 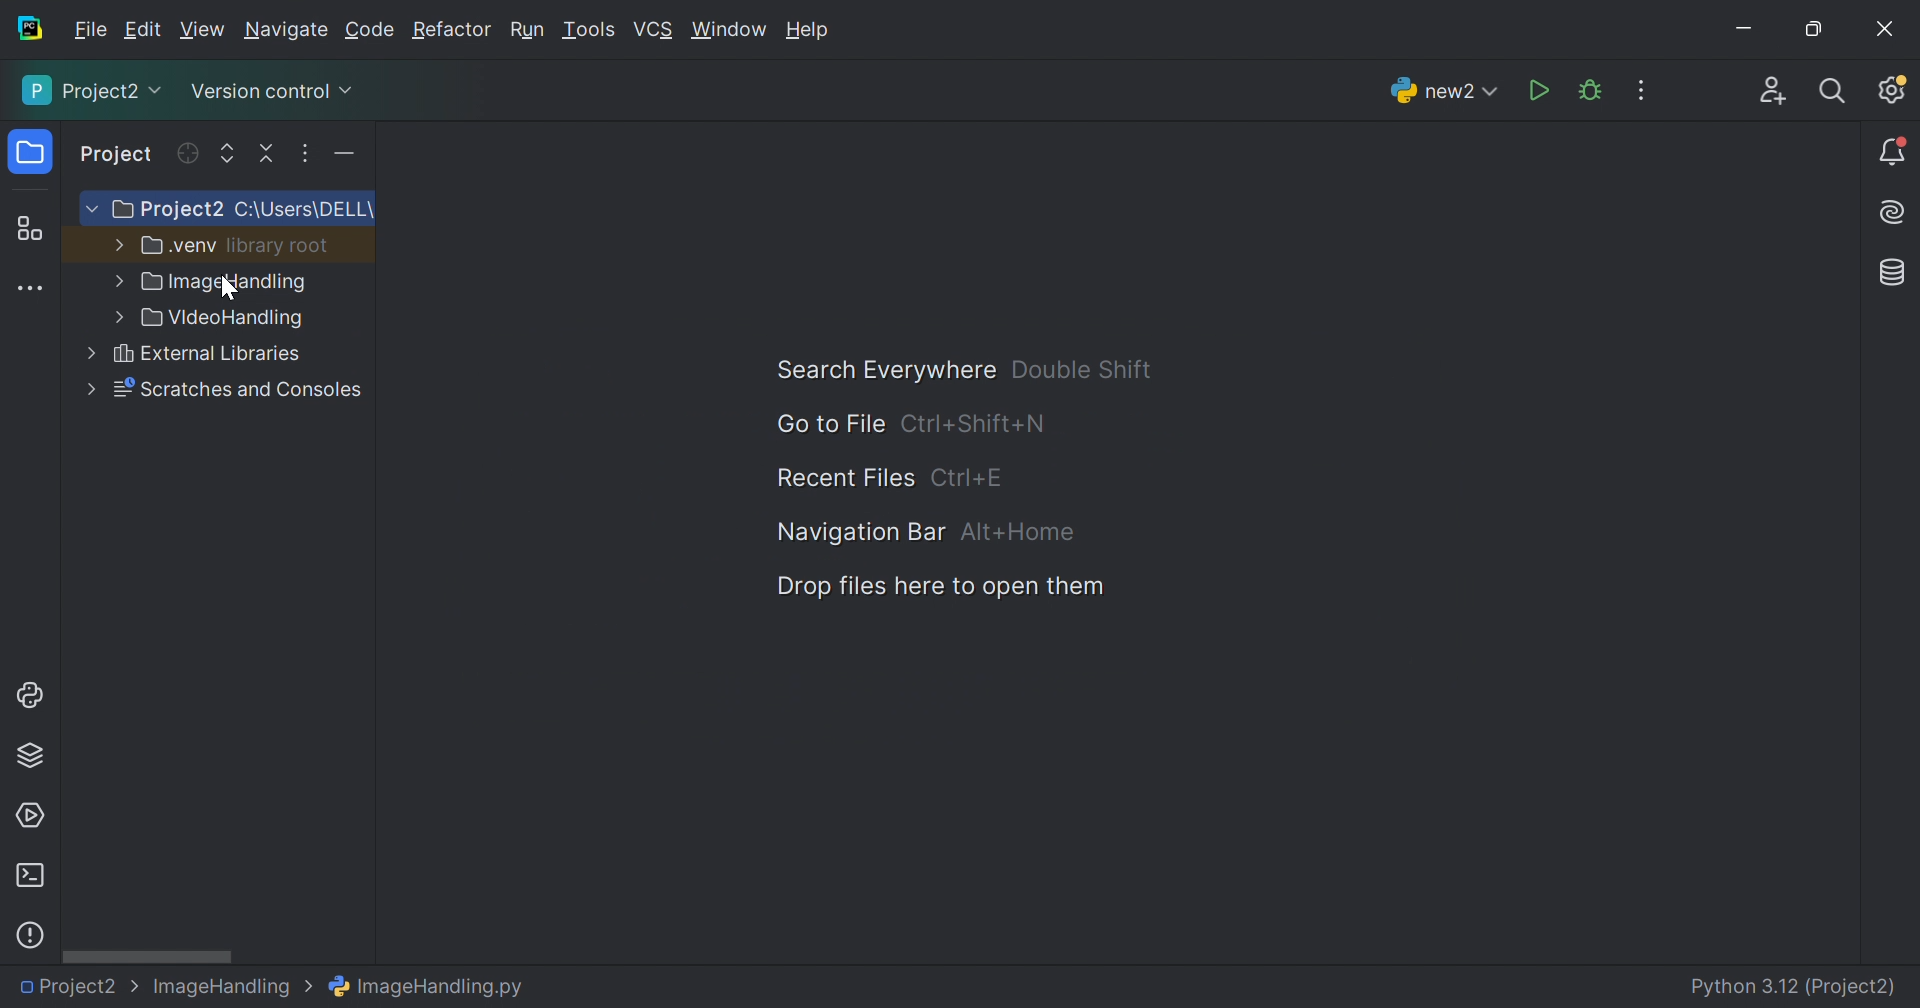 I want to click on Image Handling, so click(x=227, y=284).